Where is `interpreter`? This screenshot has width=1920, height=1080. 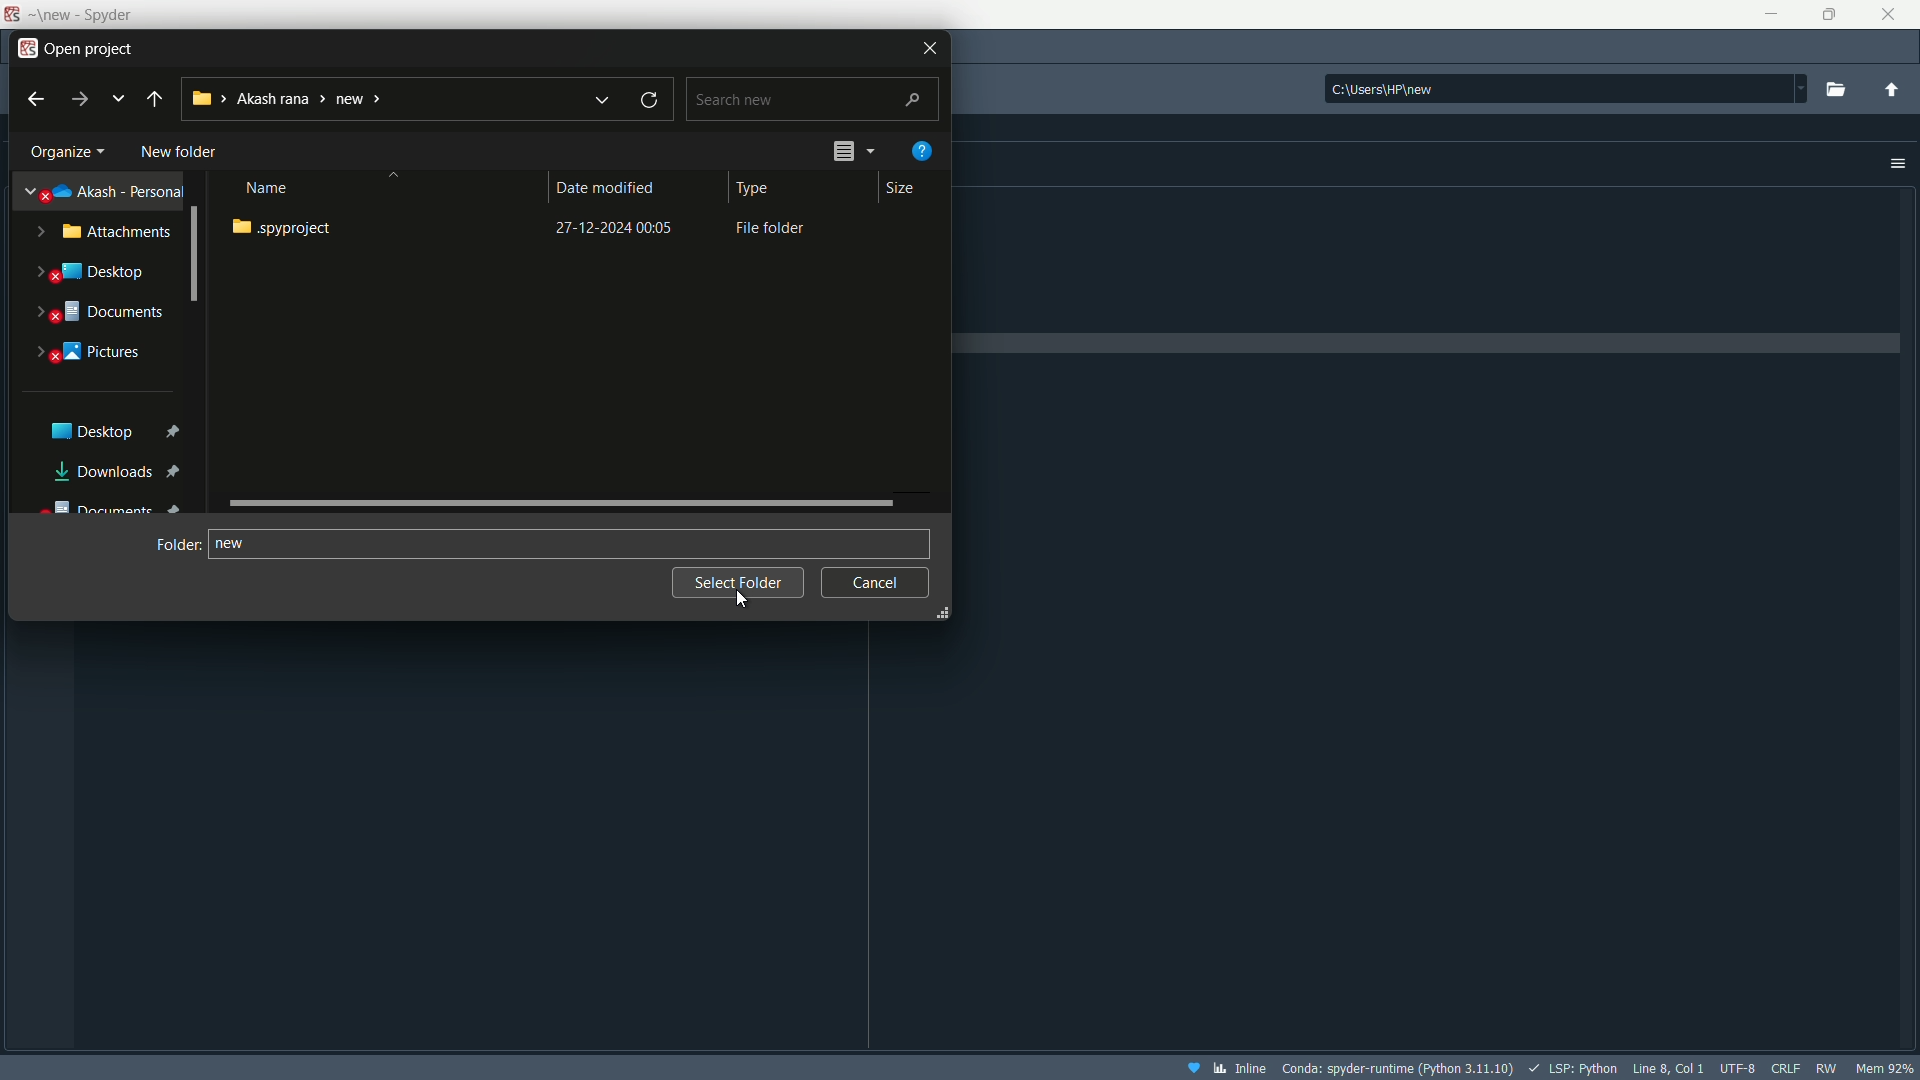
interpreter is located at coordinates (1400, 1067).